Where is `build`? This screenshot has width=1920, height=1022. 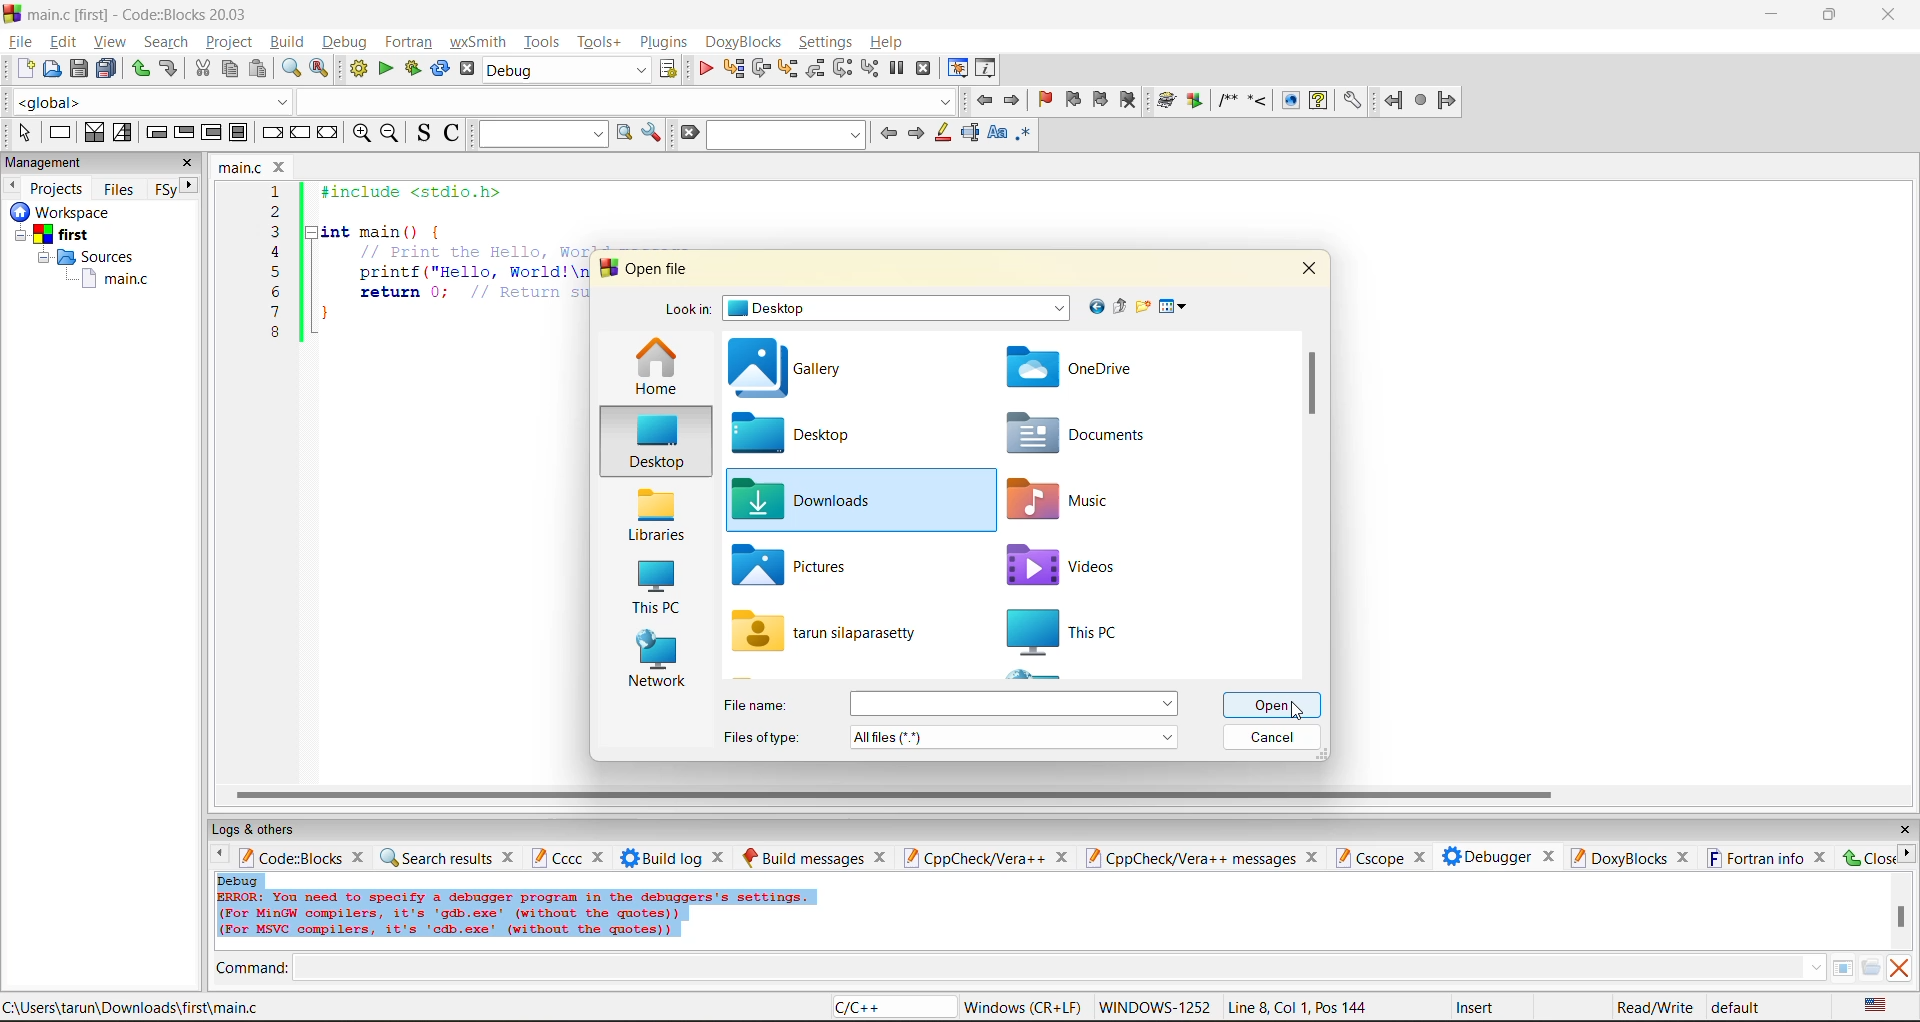
build is located at coordinates (1167, 101).